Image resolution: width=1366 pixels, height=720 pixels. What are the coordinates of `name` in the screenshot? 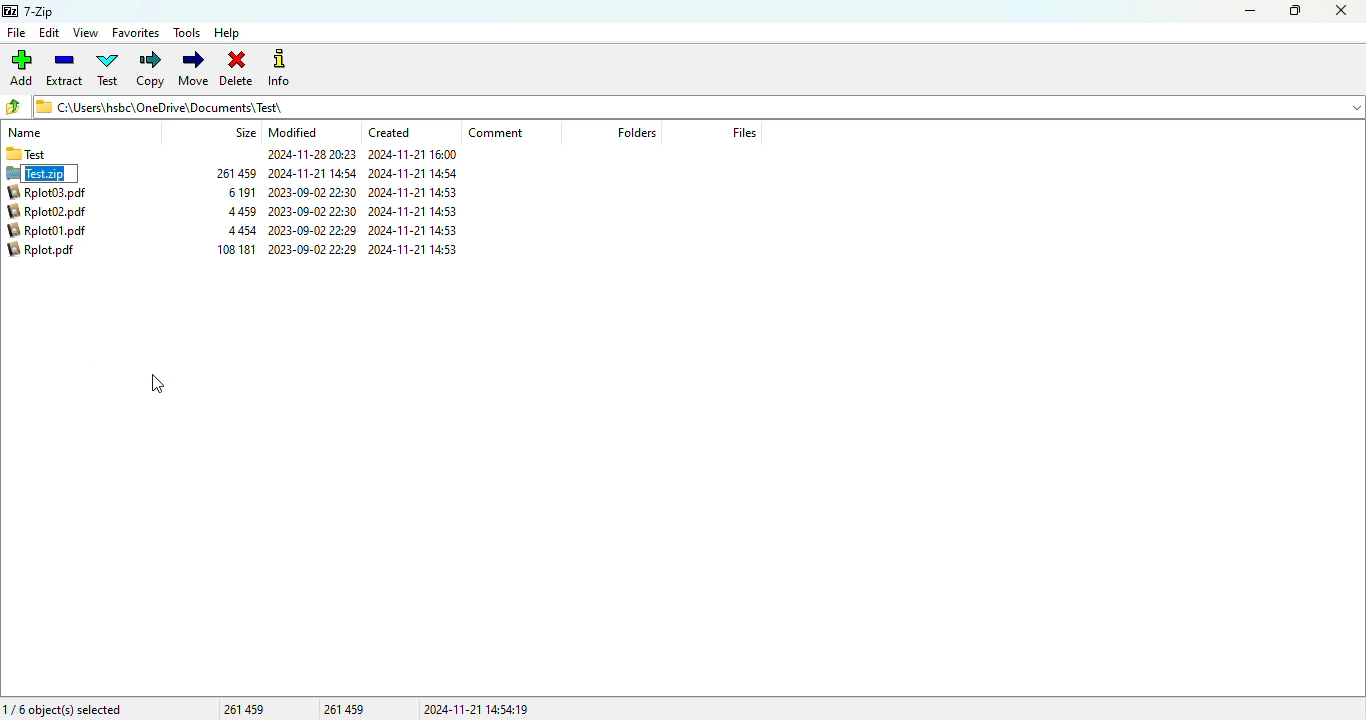 It's located at (25, 133).